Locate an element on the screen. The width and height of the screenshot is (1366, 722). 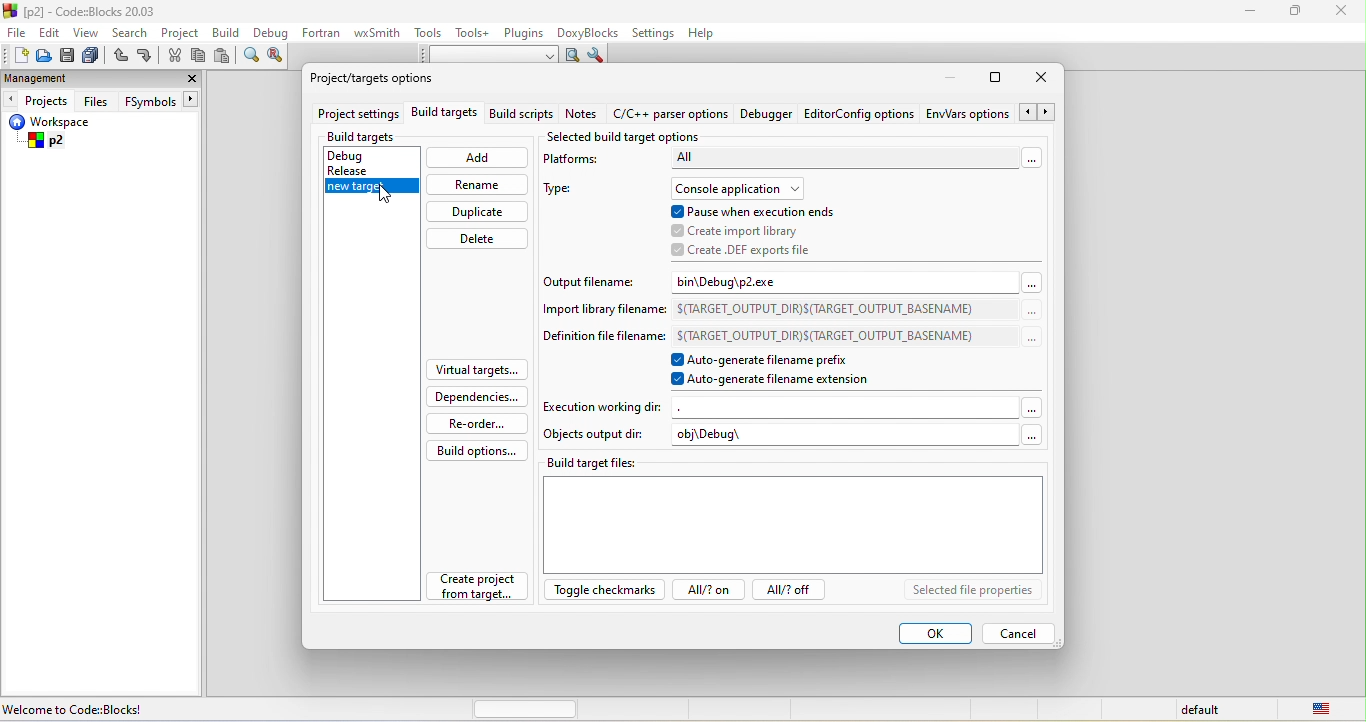
files is located at coordinates (97, 100).